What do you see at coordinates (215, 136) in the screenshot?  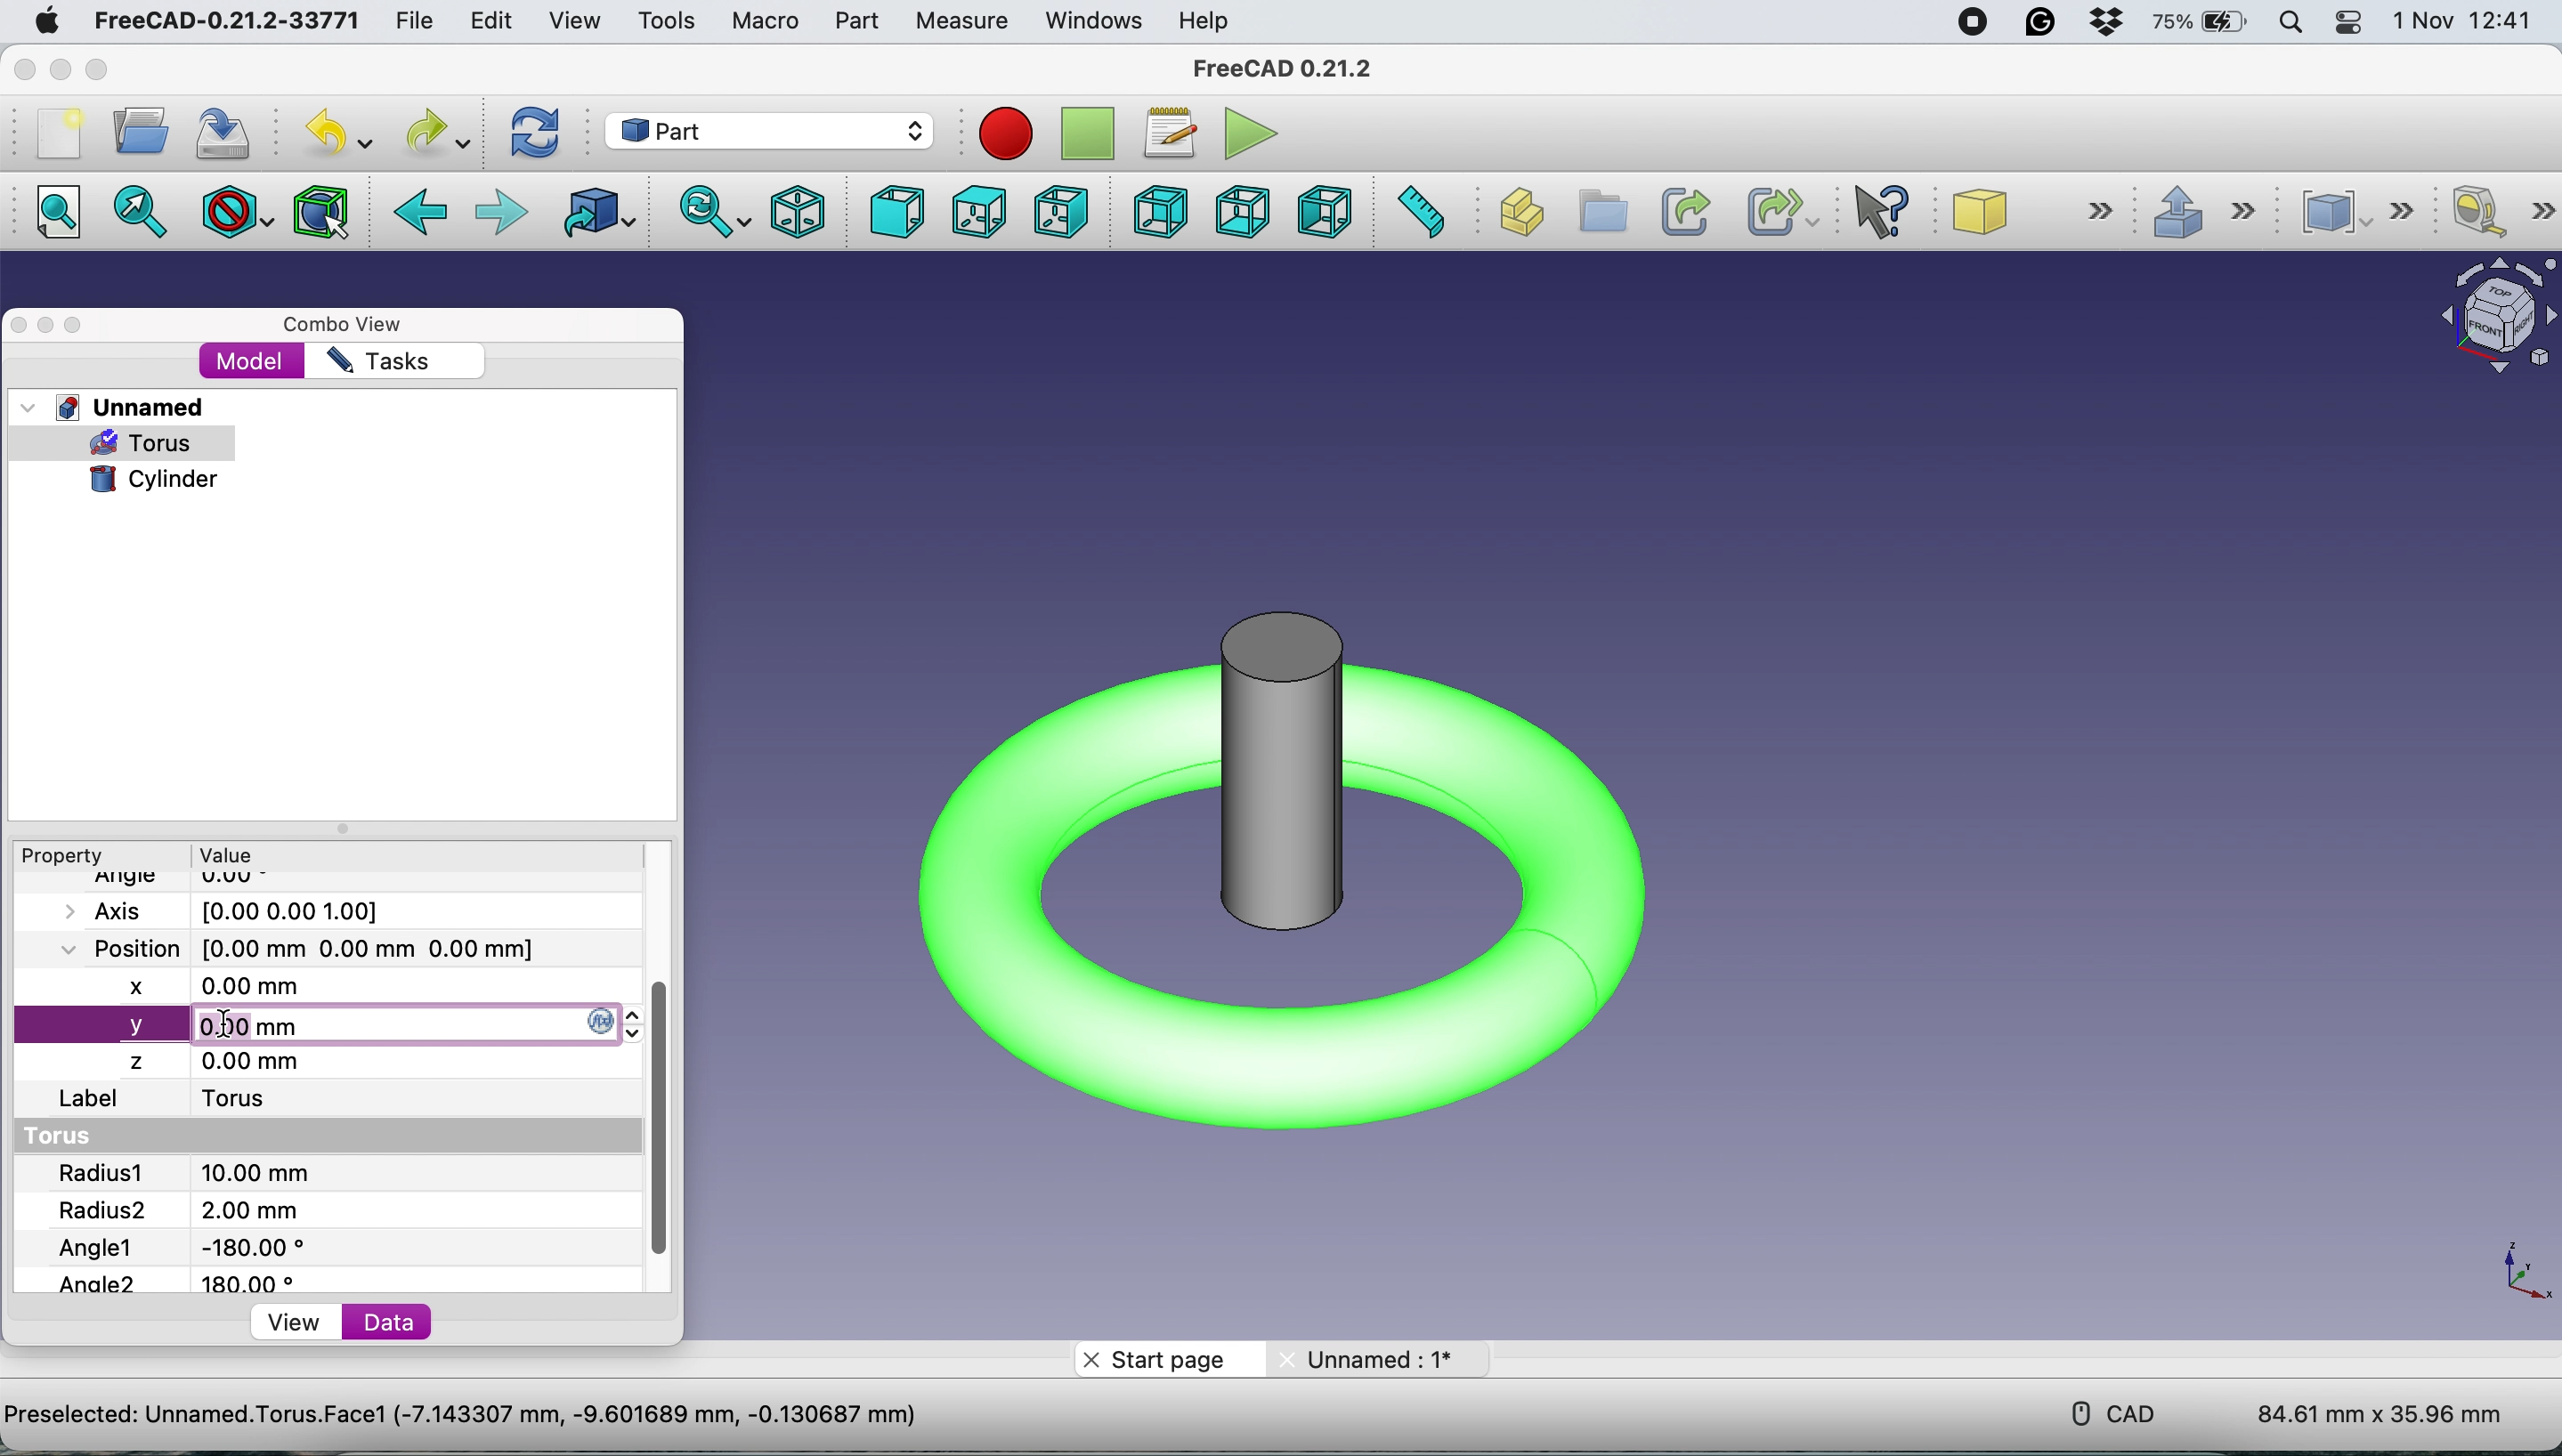 I see `save` at bounding box center [215, 136].